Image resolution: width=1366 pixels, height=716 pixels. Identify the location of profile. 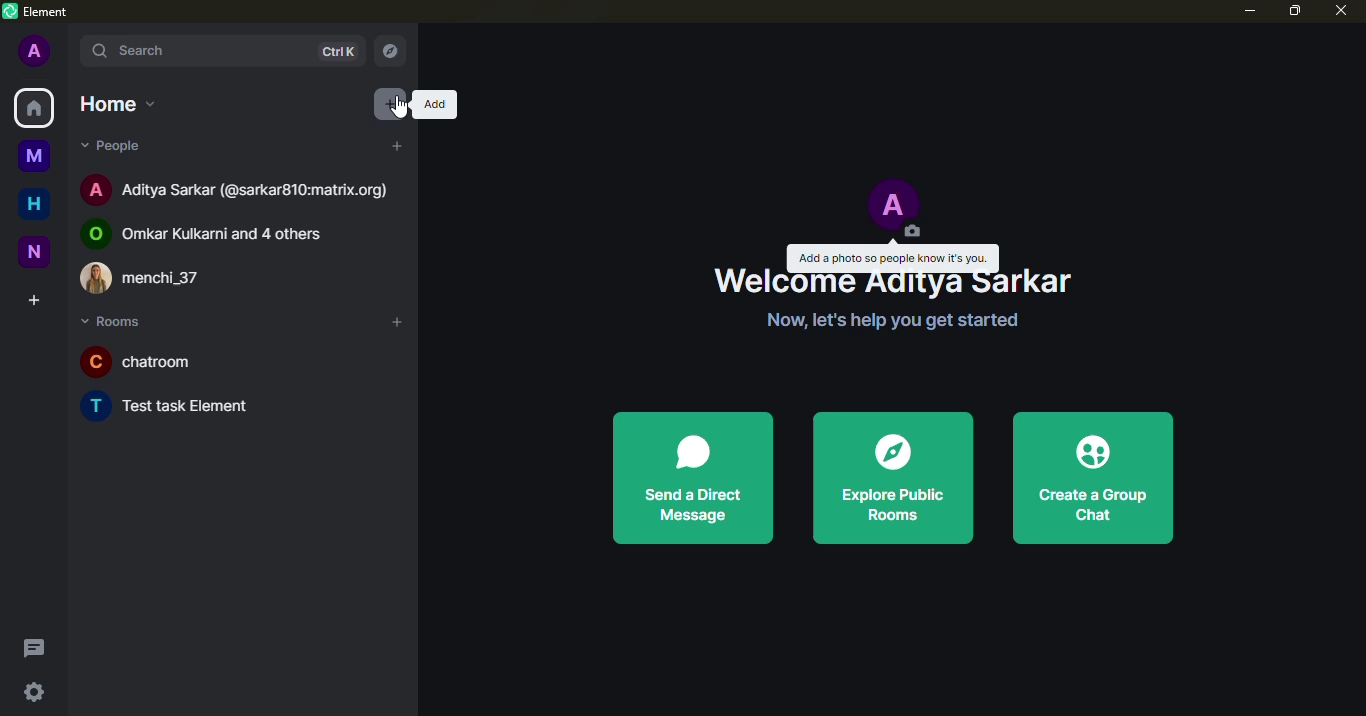
(37, 53).